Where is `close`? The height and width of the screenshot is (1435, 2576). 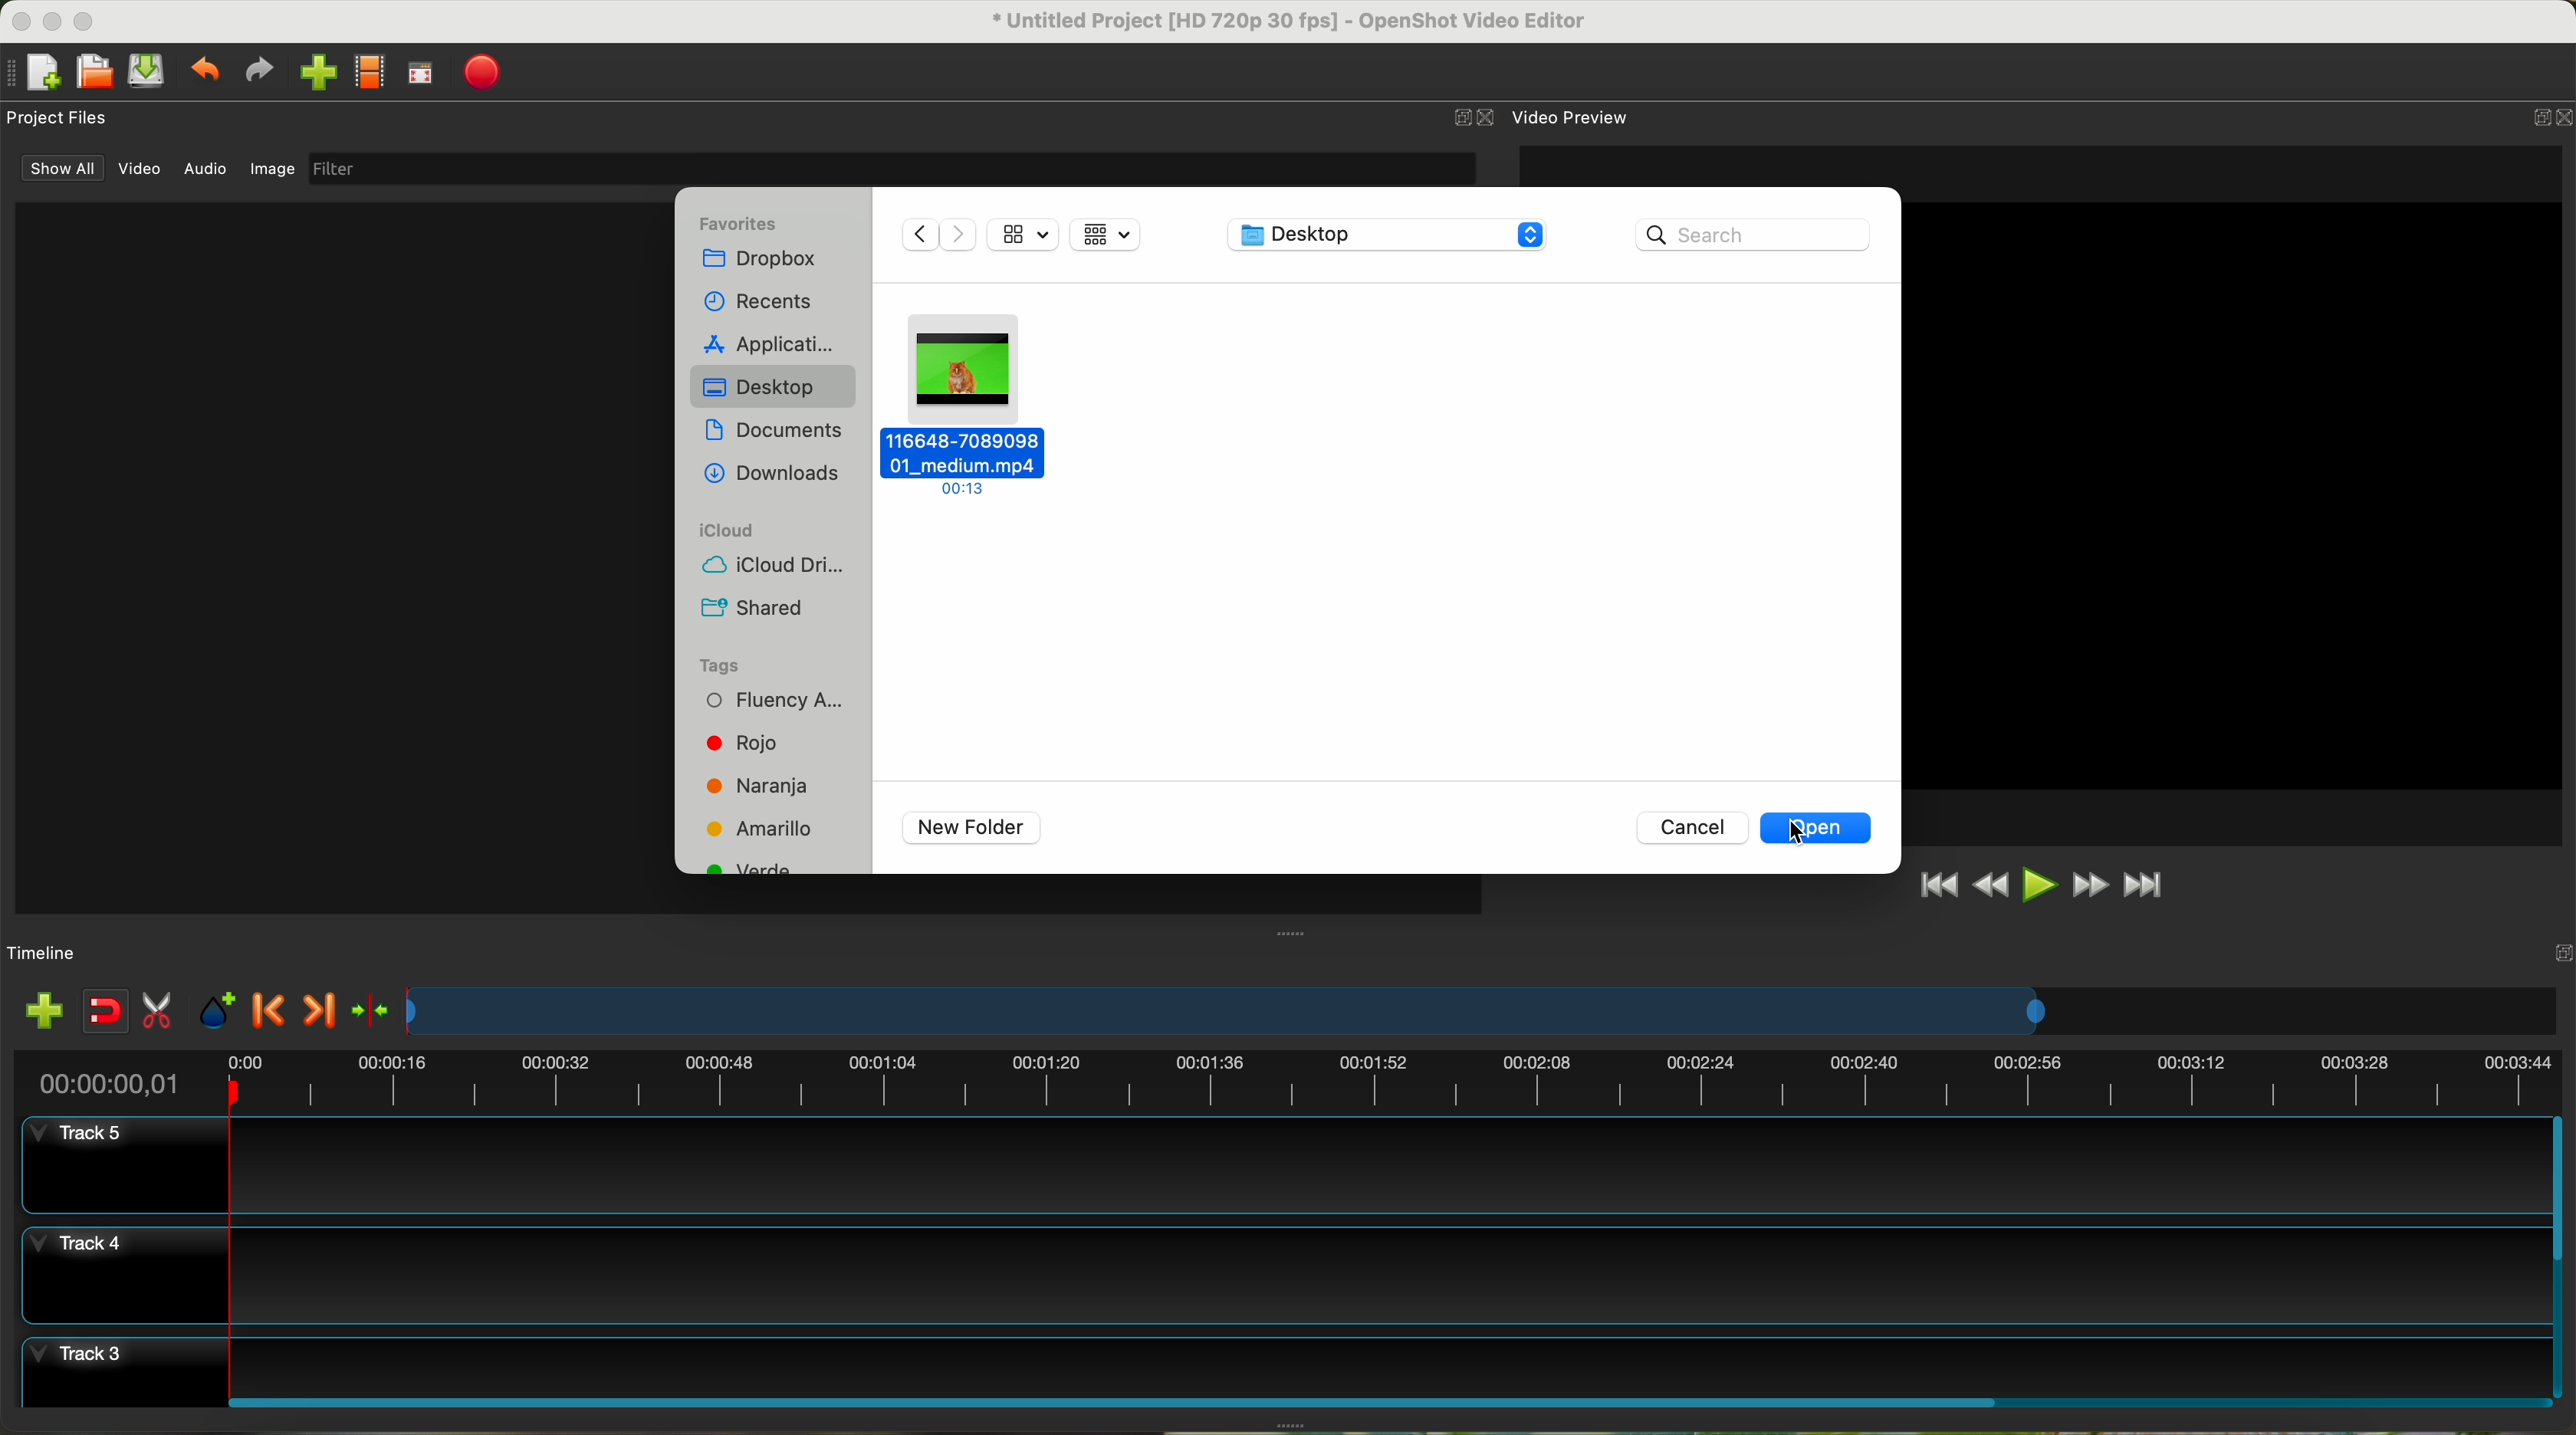 close is located at coordinates (2547, 121).